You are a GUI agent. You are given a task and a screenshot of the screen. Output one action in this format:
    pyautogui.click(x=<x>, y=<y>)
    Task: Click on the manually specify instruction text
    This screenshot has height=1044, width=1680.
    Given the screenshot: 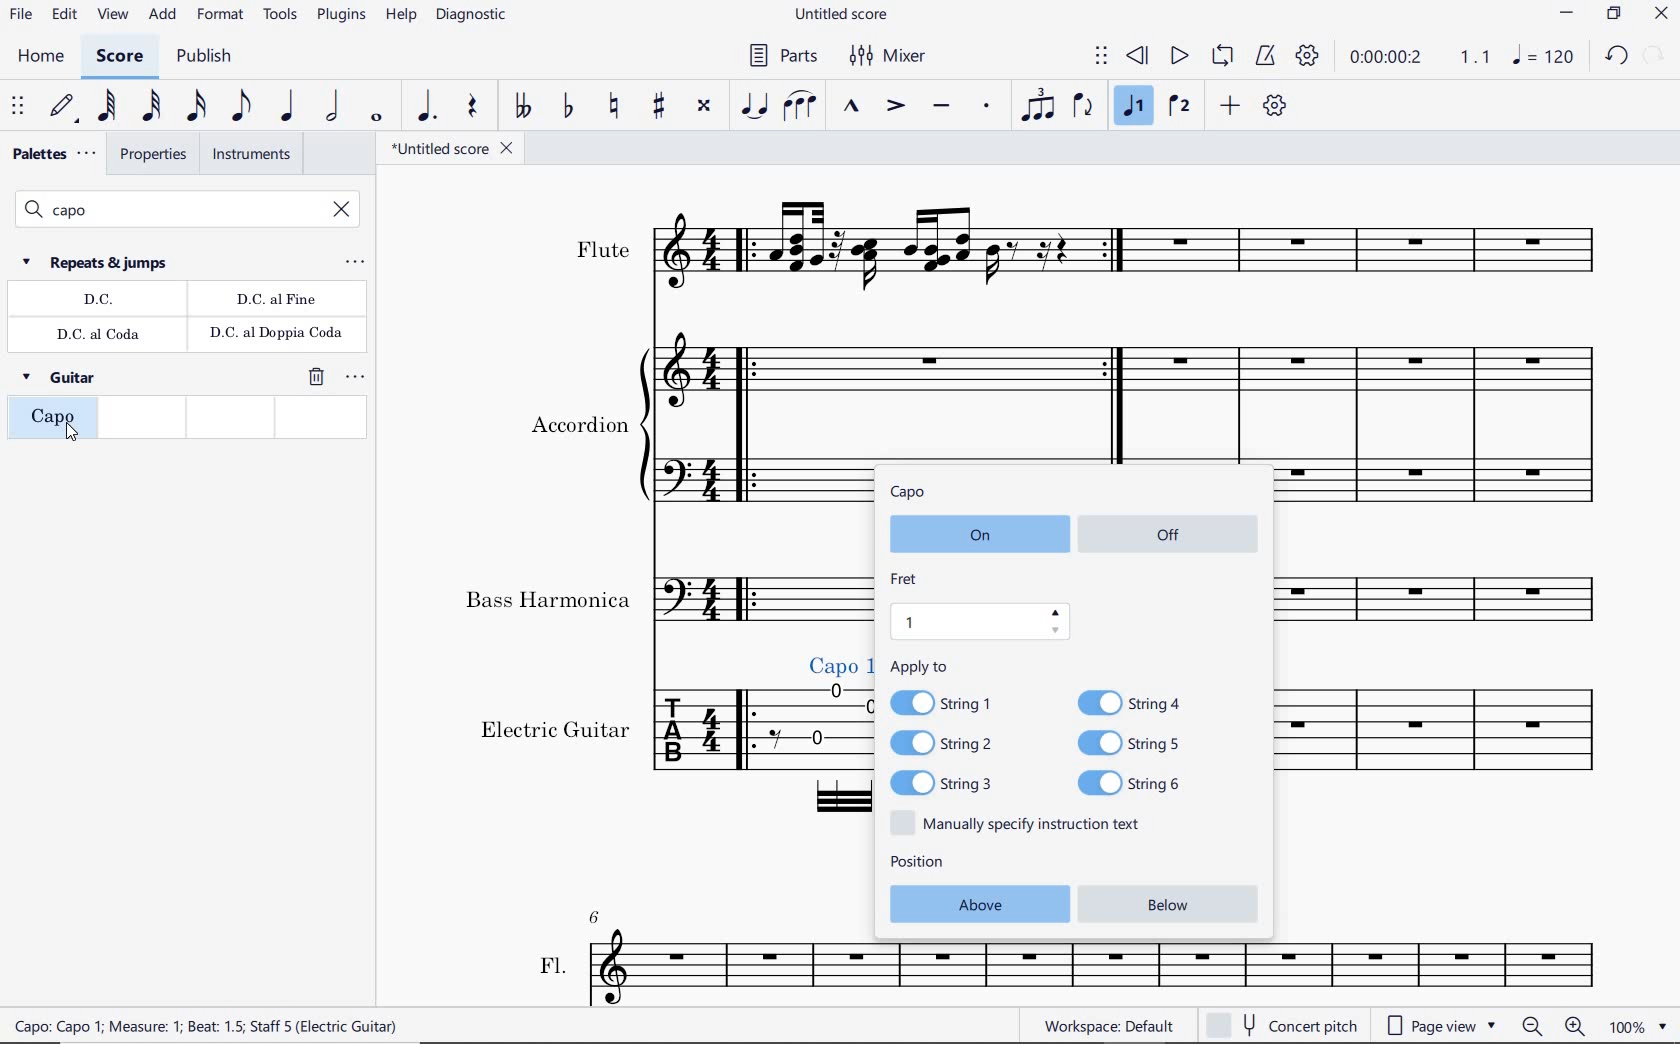 What is the action you would take?
    pyautogui.click(x=1023, y=823)
    